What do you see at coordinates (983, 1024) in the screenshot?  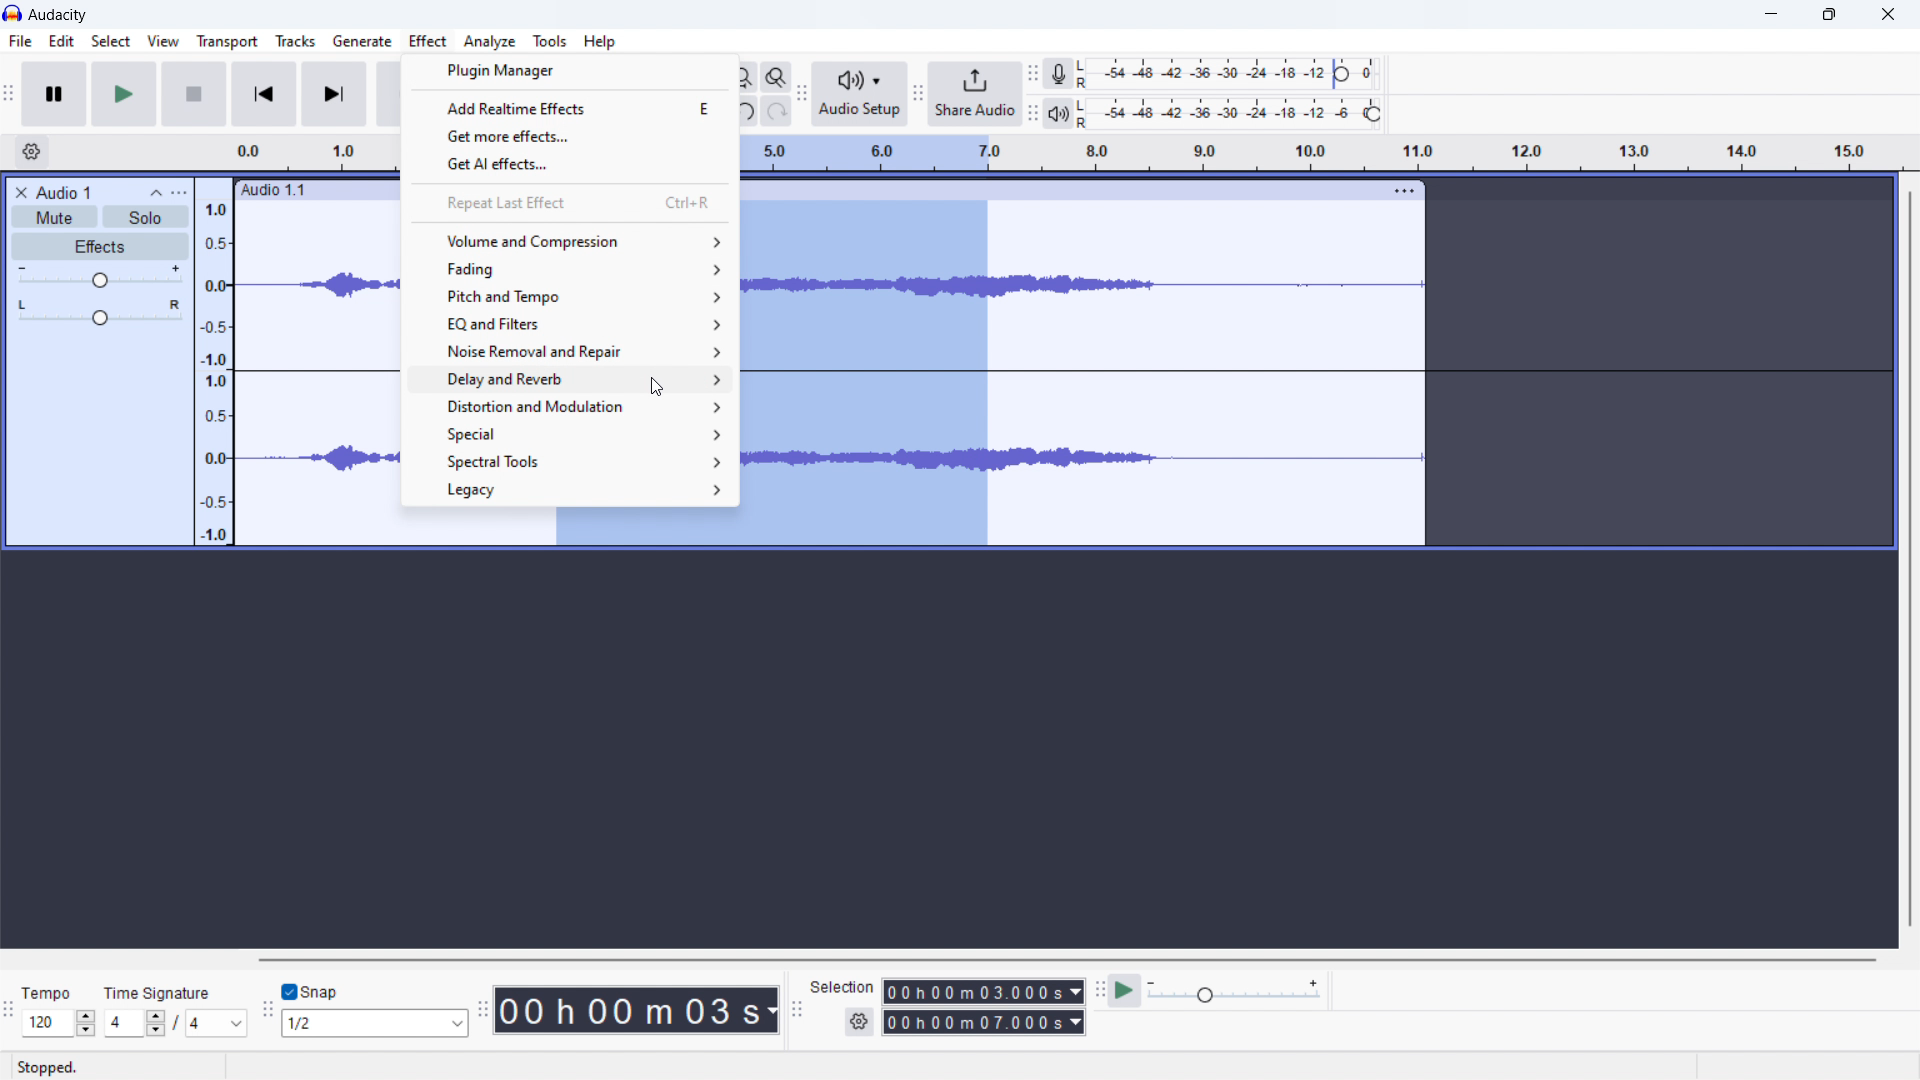 I see `00 h 00 m 07.000 s` at bounding box center [983, 1024].